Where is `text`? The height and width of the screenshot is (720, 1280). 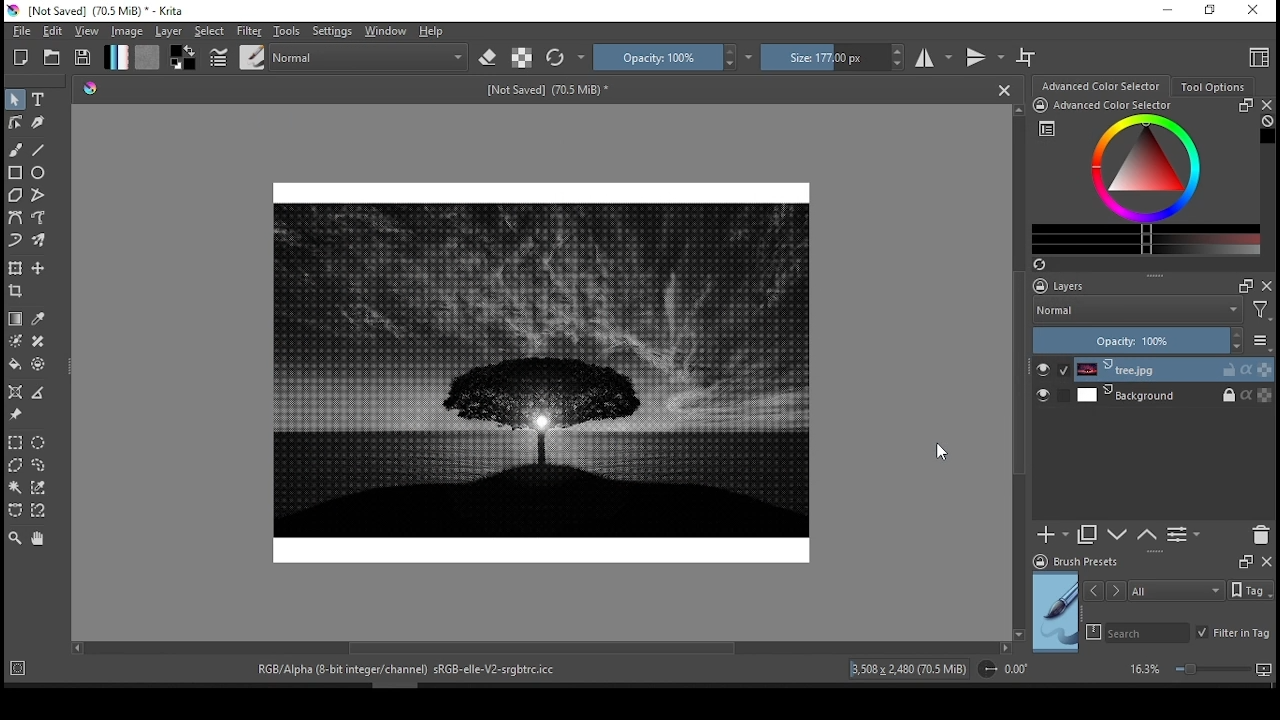 text is located at coordinates (410, 671).